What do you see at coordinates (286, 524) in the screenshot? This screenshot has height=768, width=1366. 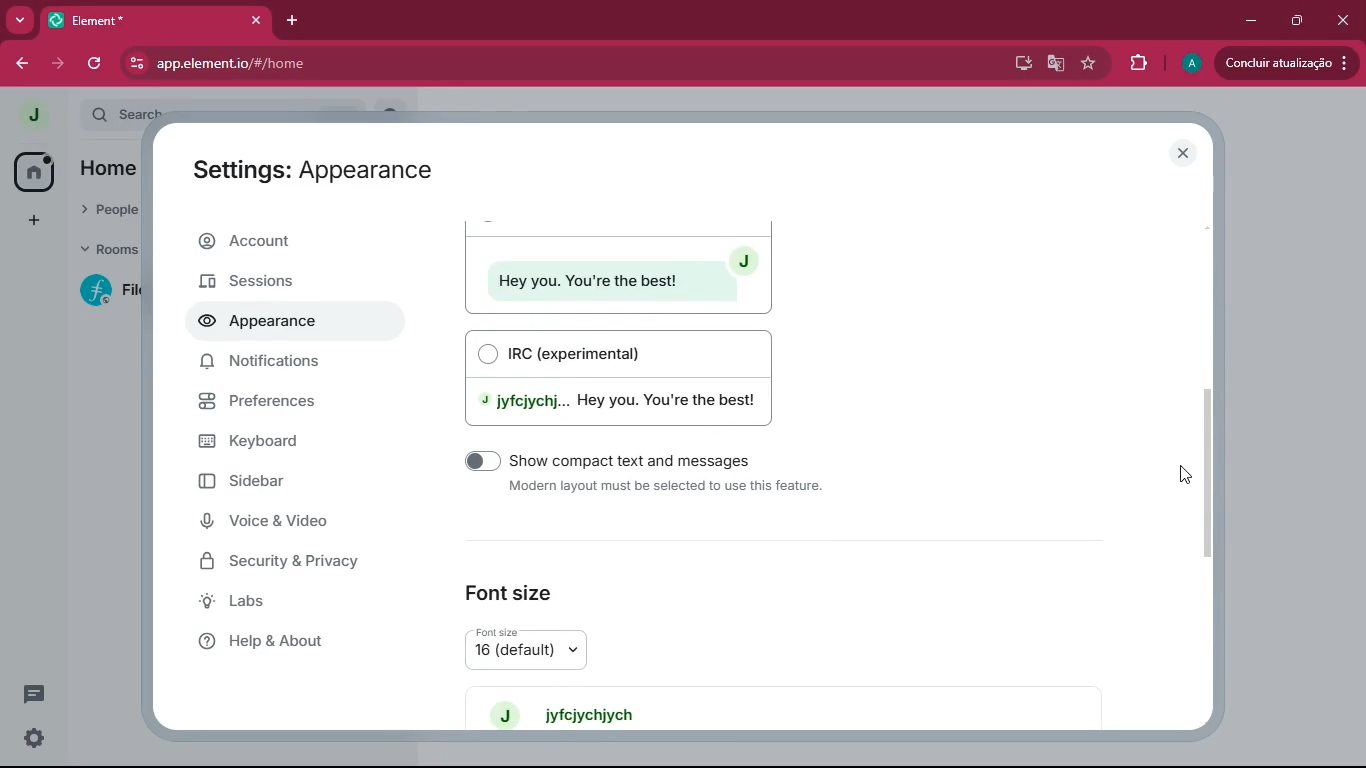 I see `voice` at bounding box center [286, 524].